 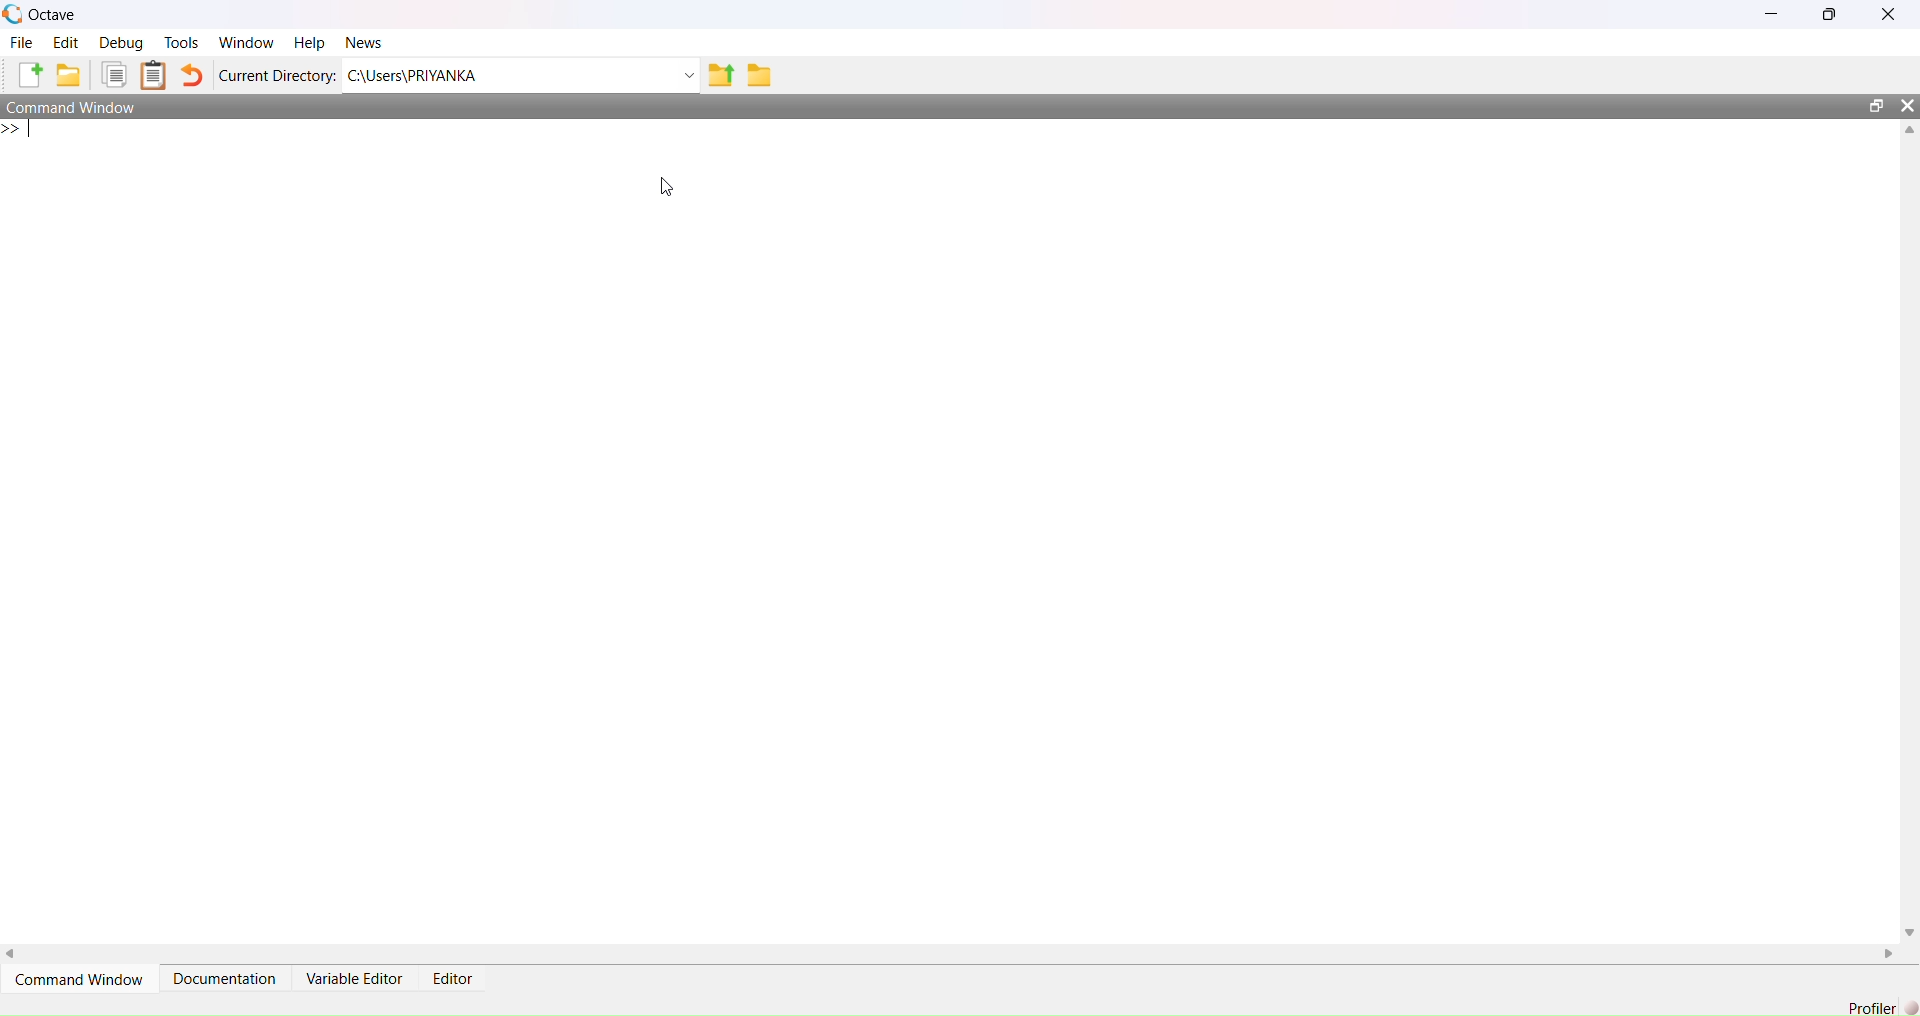 I want to click on Octave, so click(x=52, y=13).